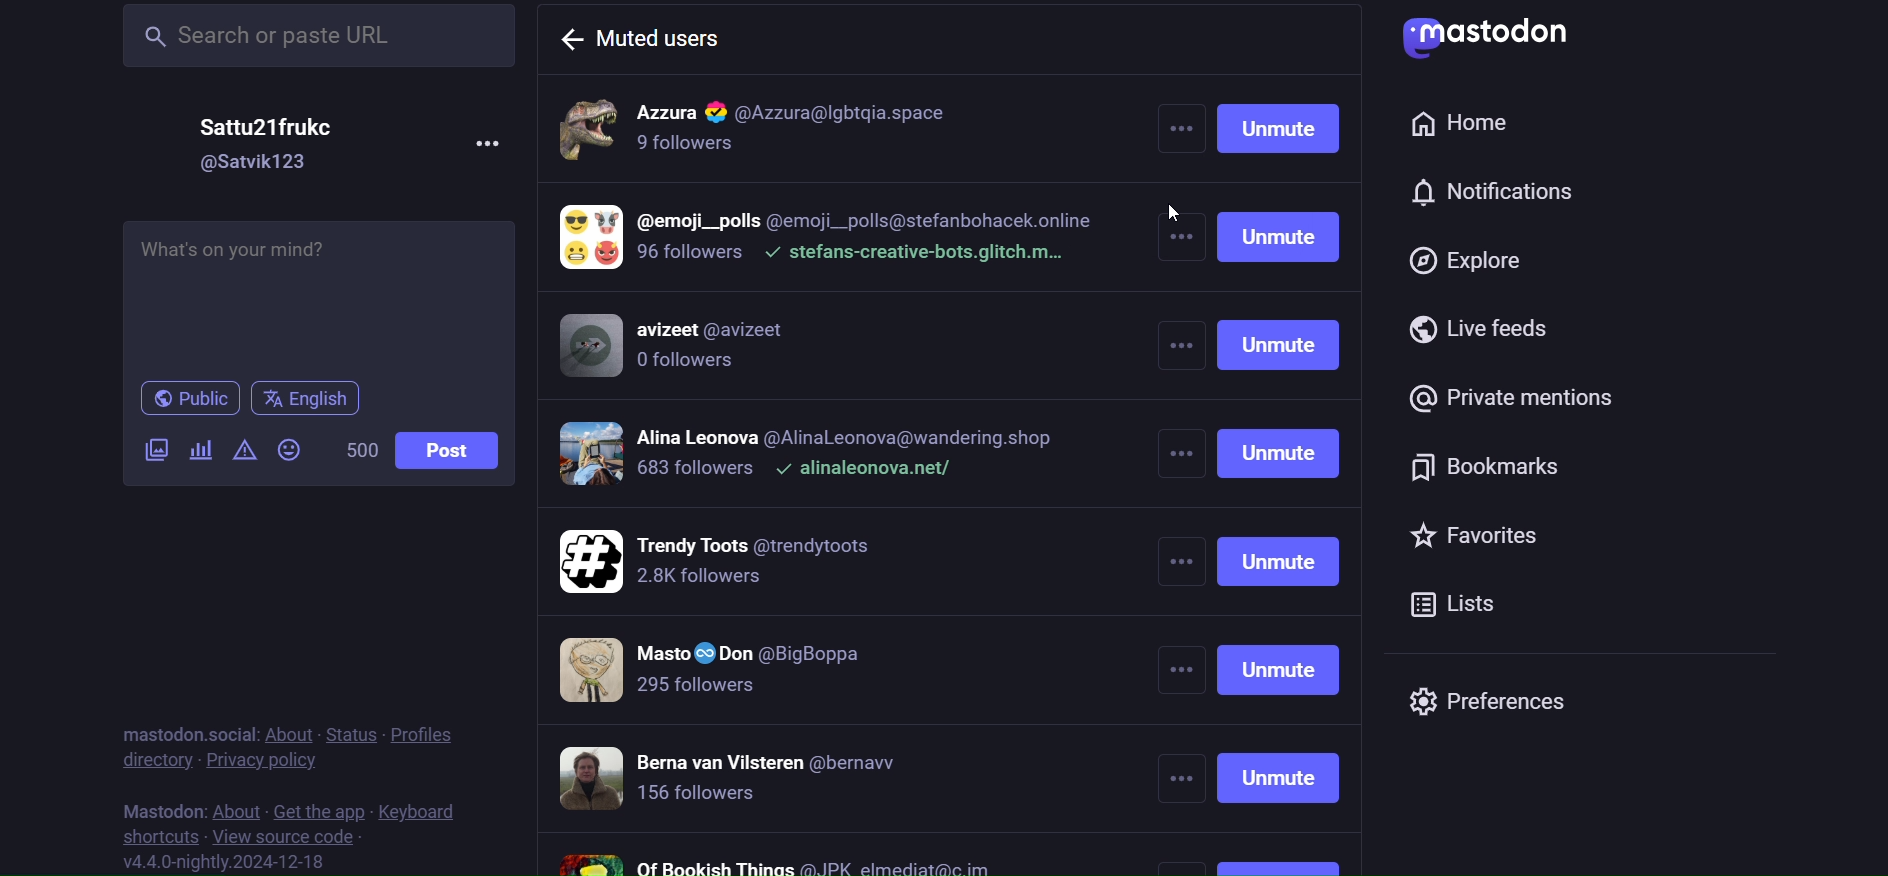 The height and width of the screenshot is (876, 1888). I want to click on notification, so click(1499, 193).